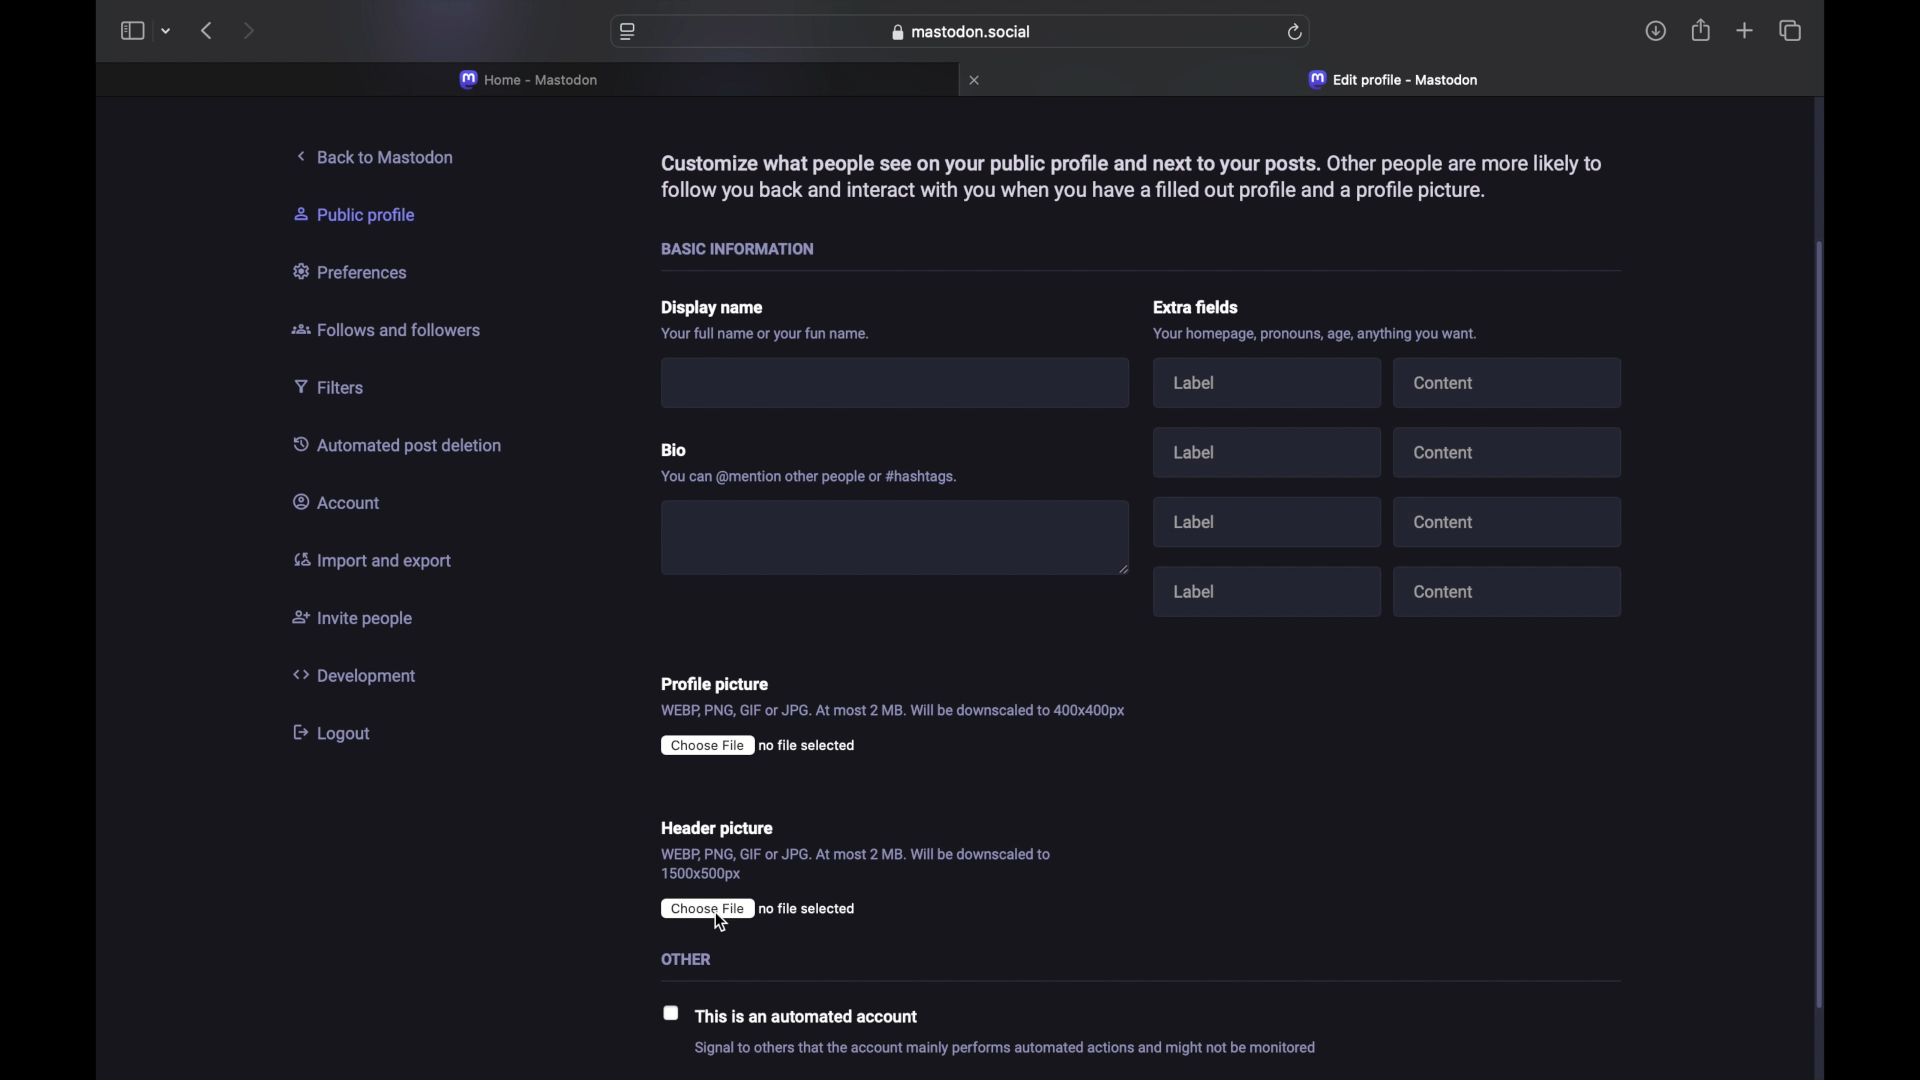  I want to click on bio, so click(679, 445).